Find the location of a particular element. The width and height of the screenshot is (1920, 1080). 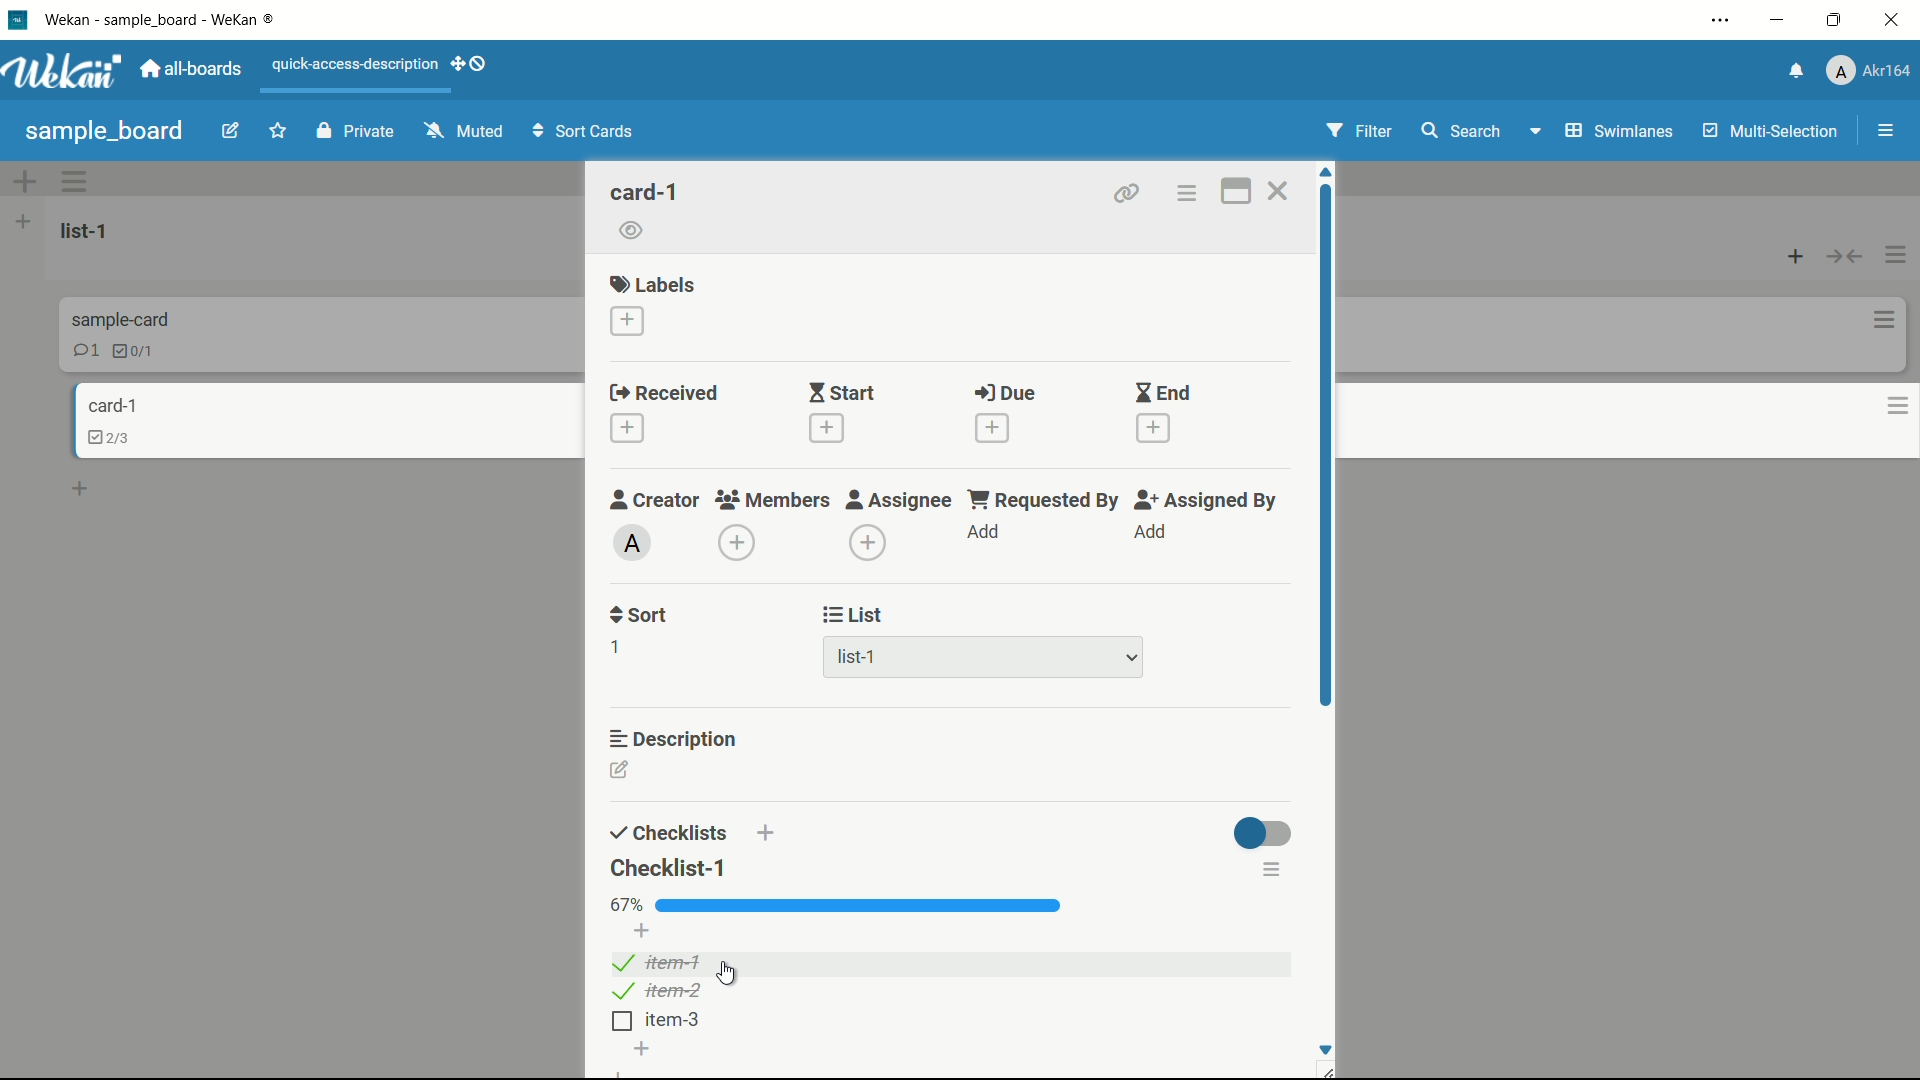

assigned by is located at coordinates (1207, 503).